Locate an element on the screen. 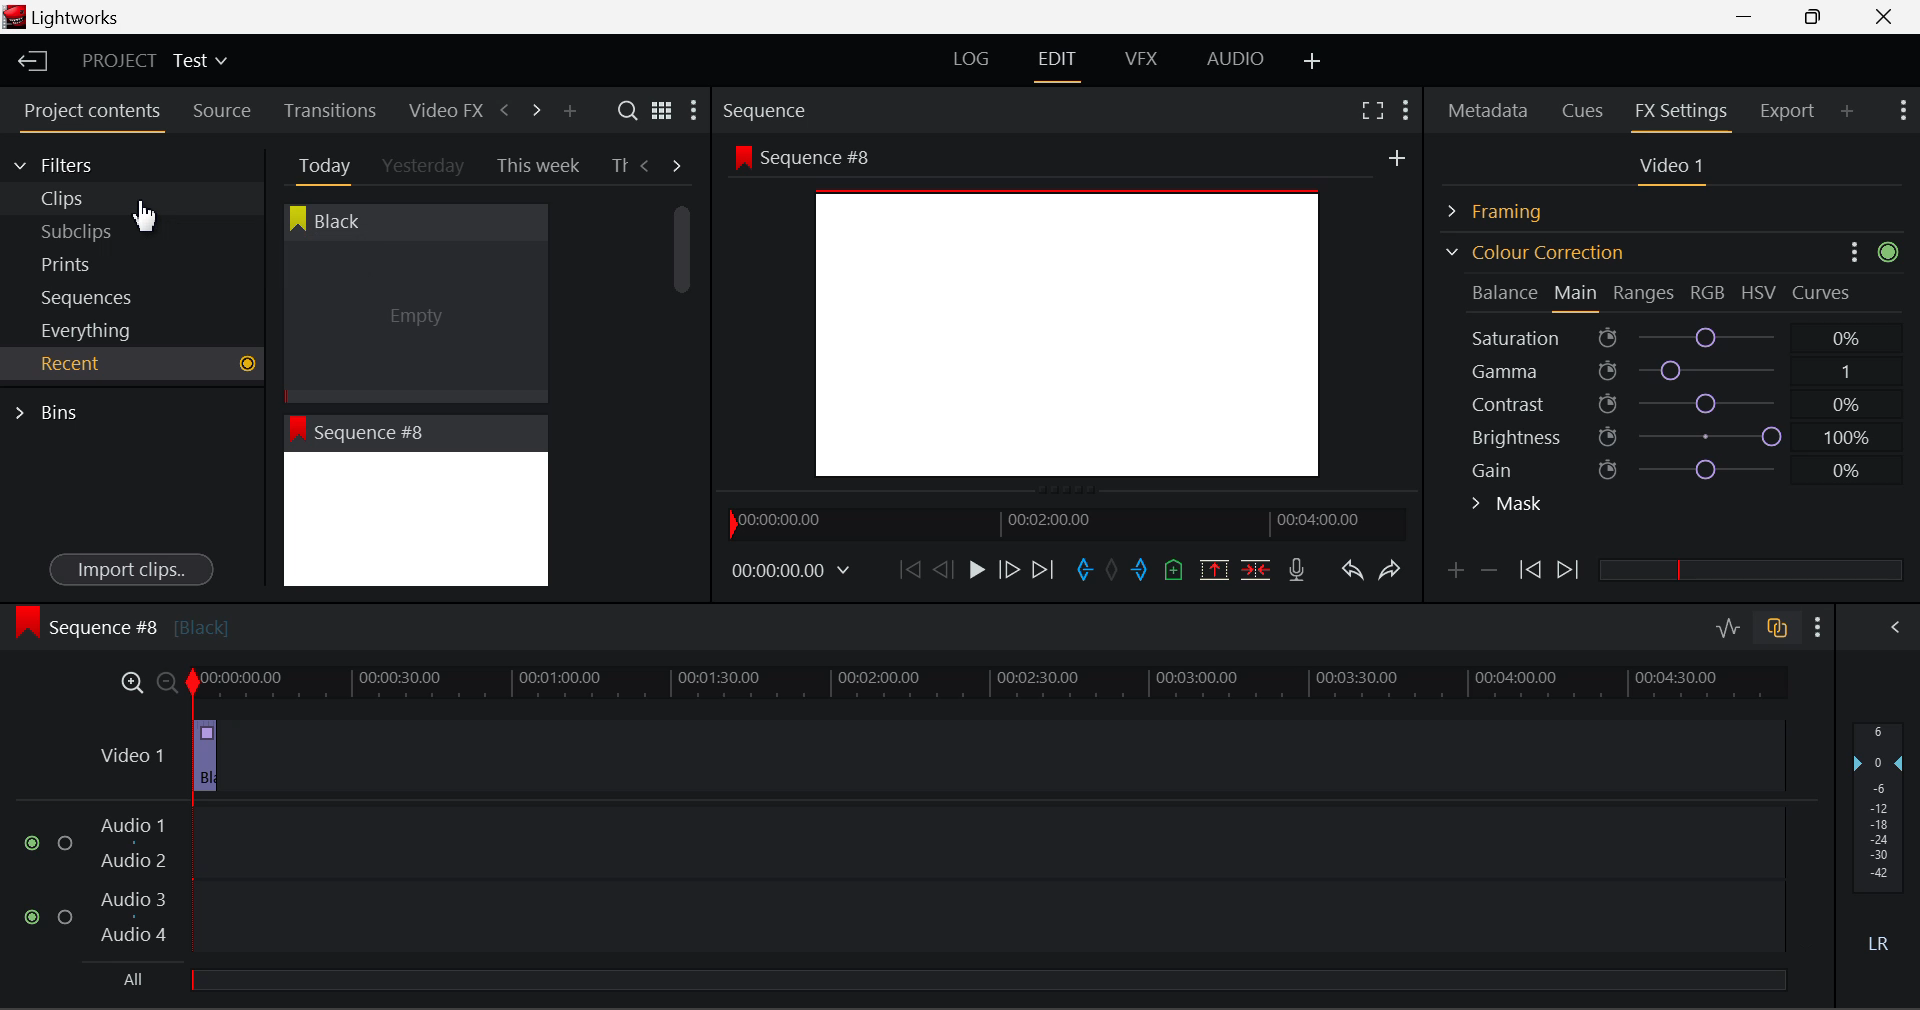  Sequence #8 is located at coordinates (121, 623).